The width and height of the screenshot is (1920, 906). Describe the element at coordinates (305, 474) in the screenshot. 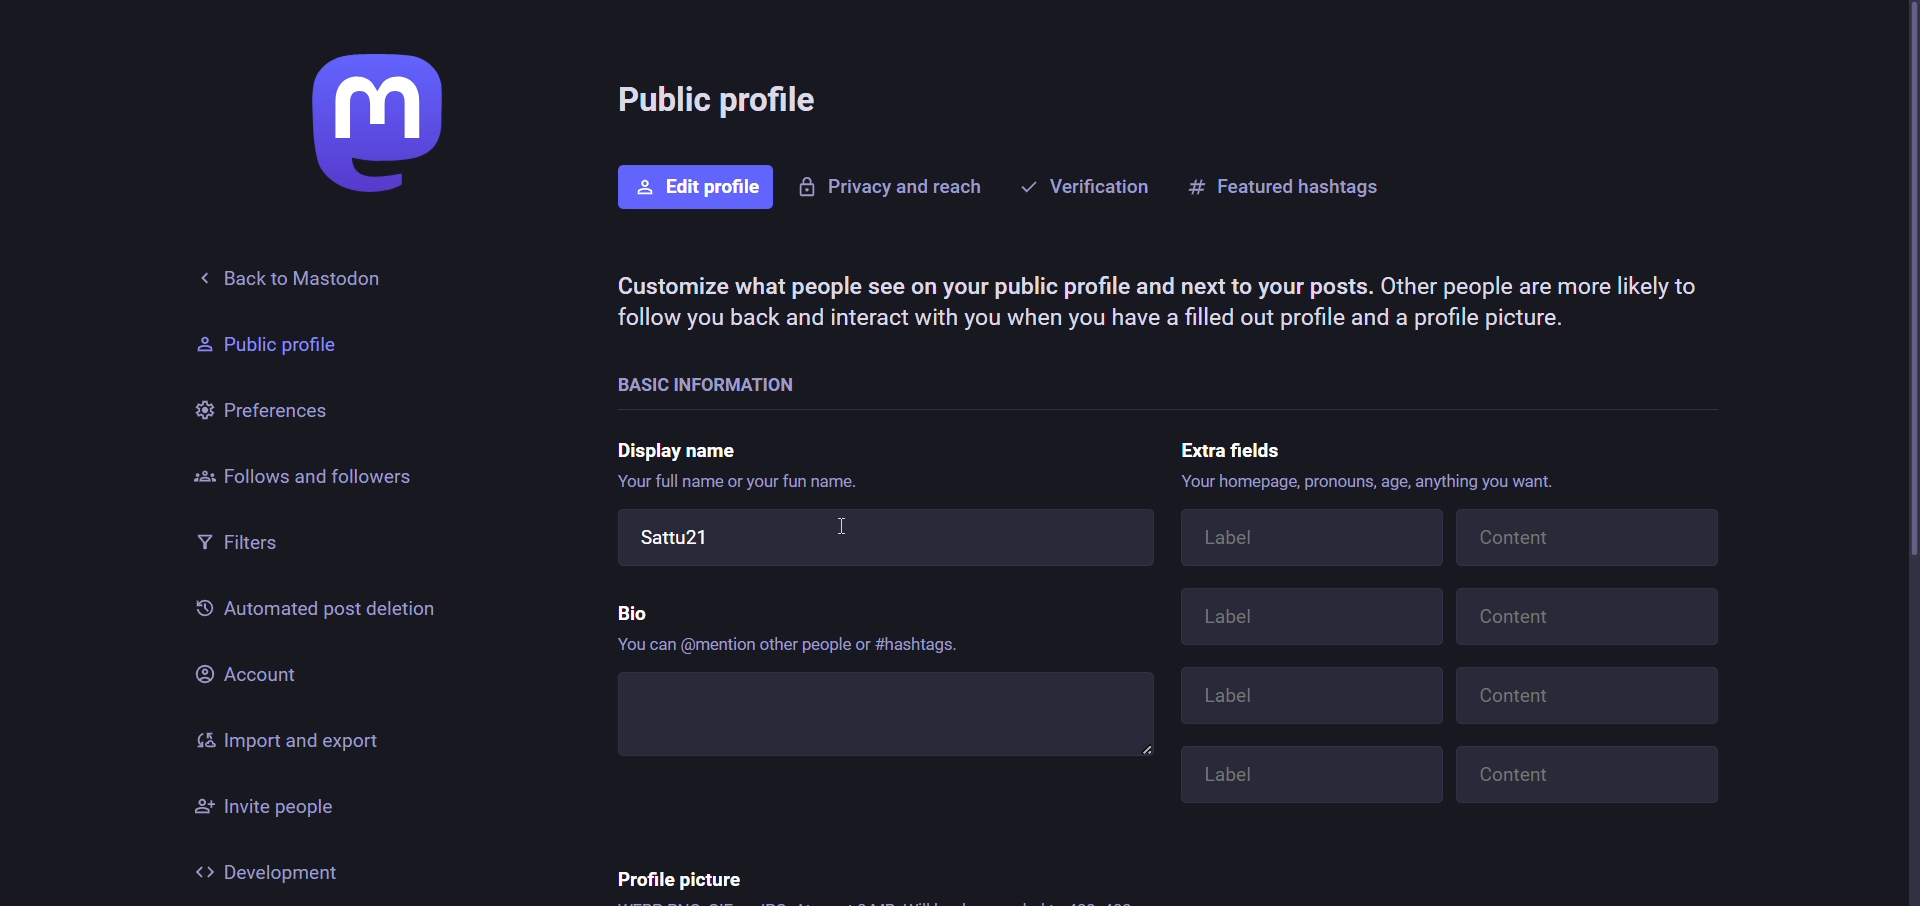

I see `followers and follows` at that location.